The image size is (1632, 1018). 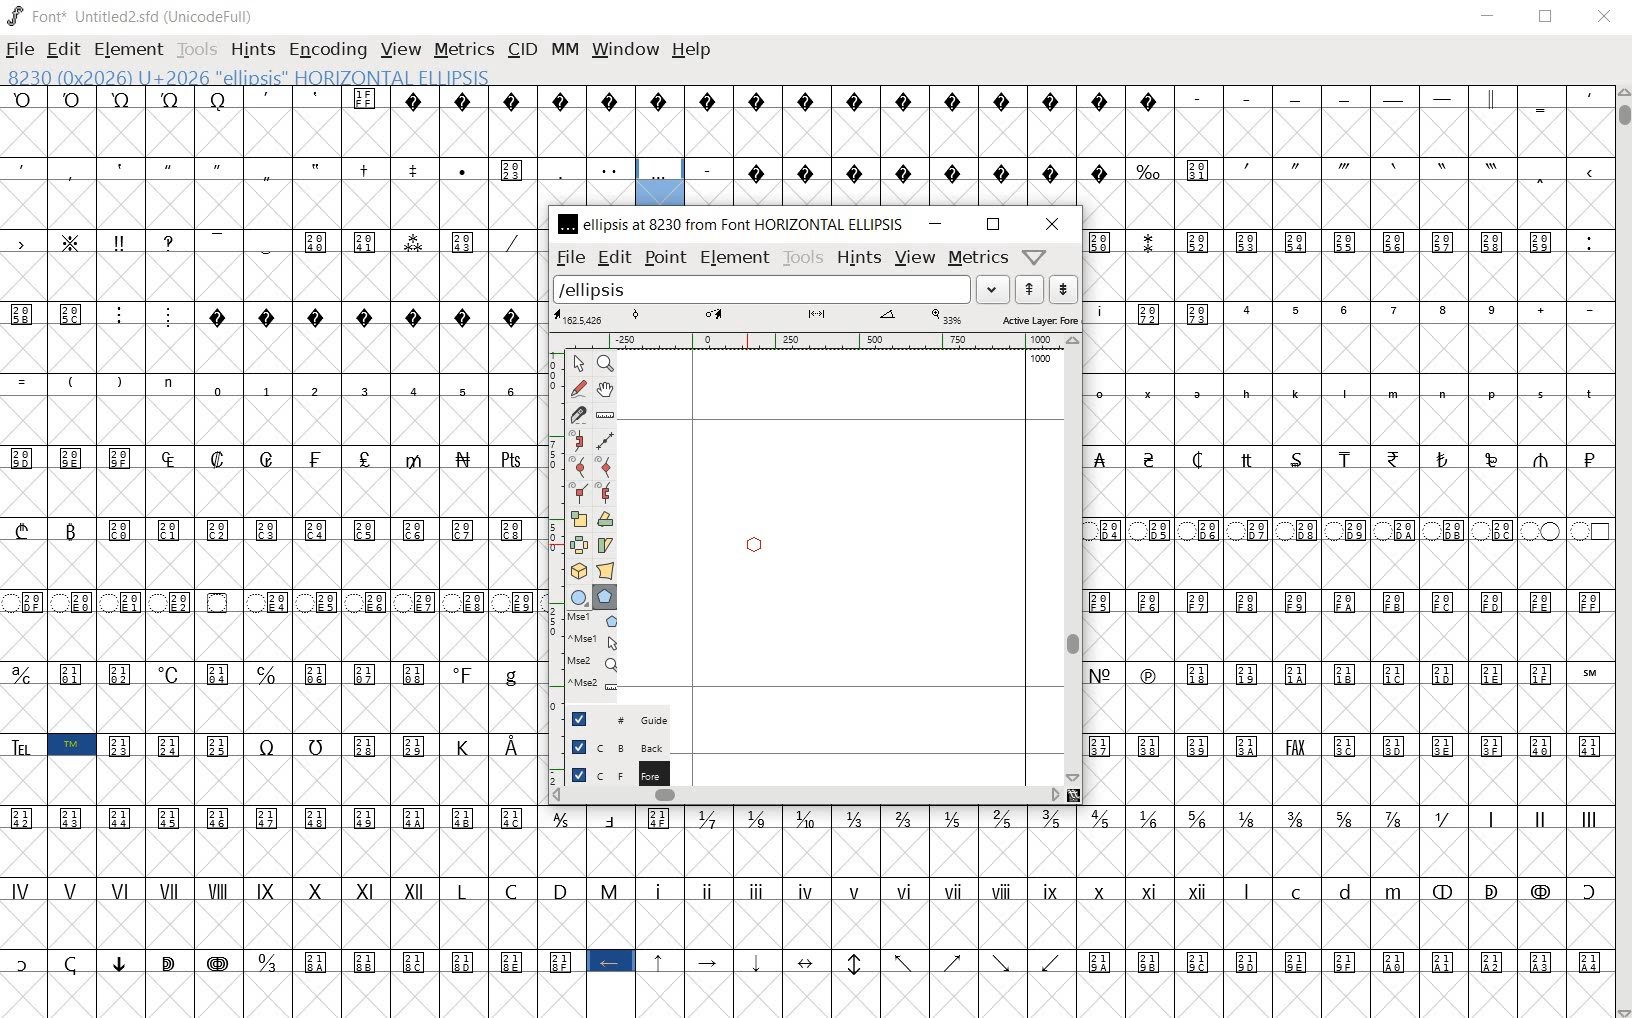 What do you see at coordinates (1063, 288) in the screenshot?
I see `show the previous word on the list` at bounding box center [1063, 288].